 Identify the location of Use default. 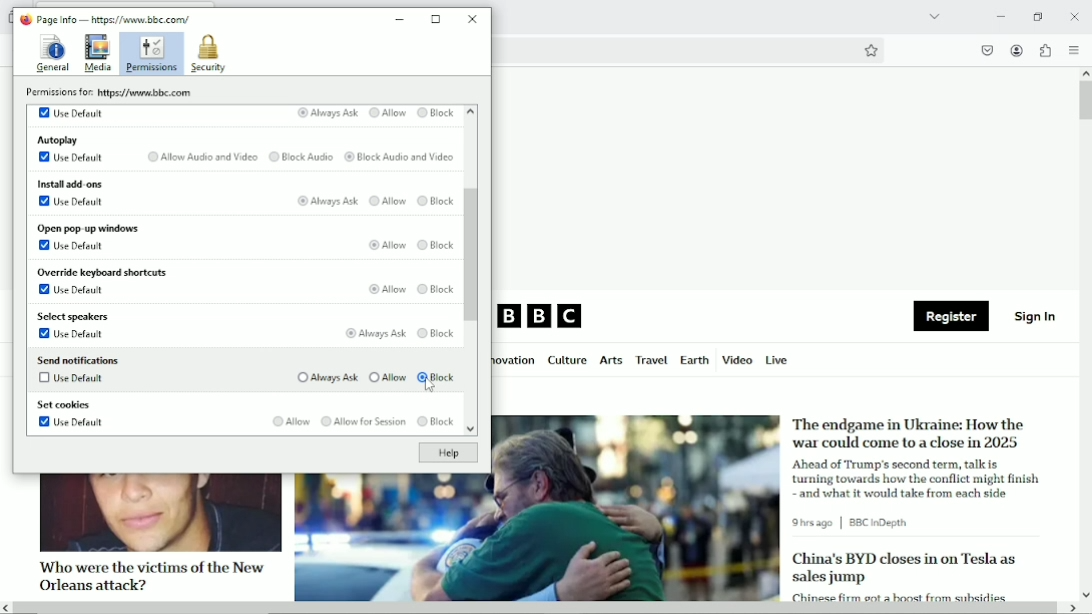
(71, 112).